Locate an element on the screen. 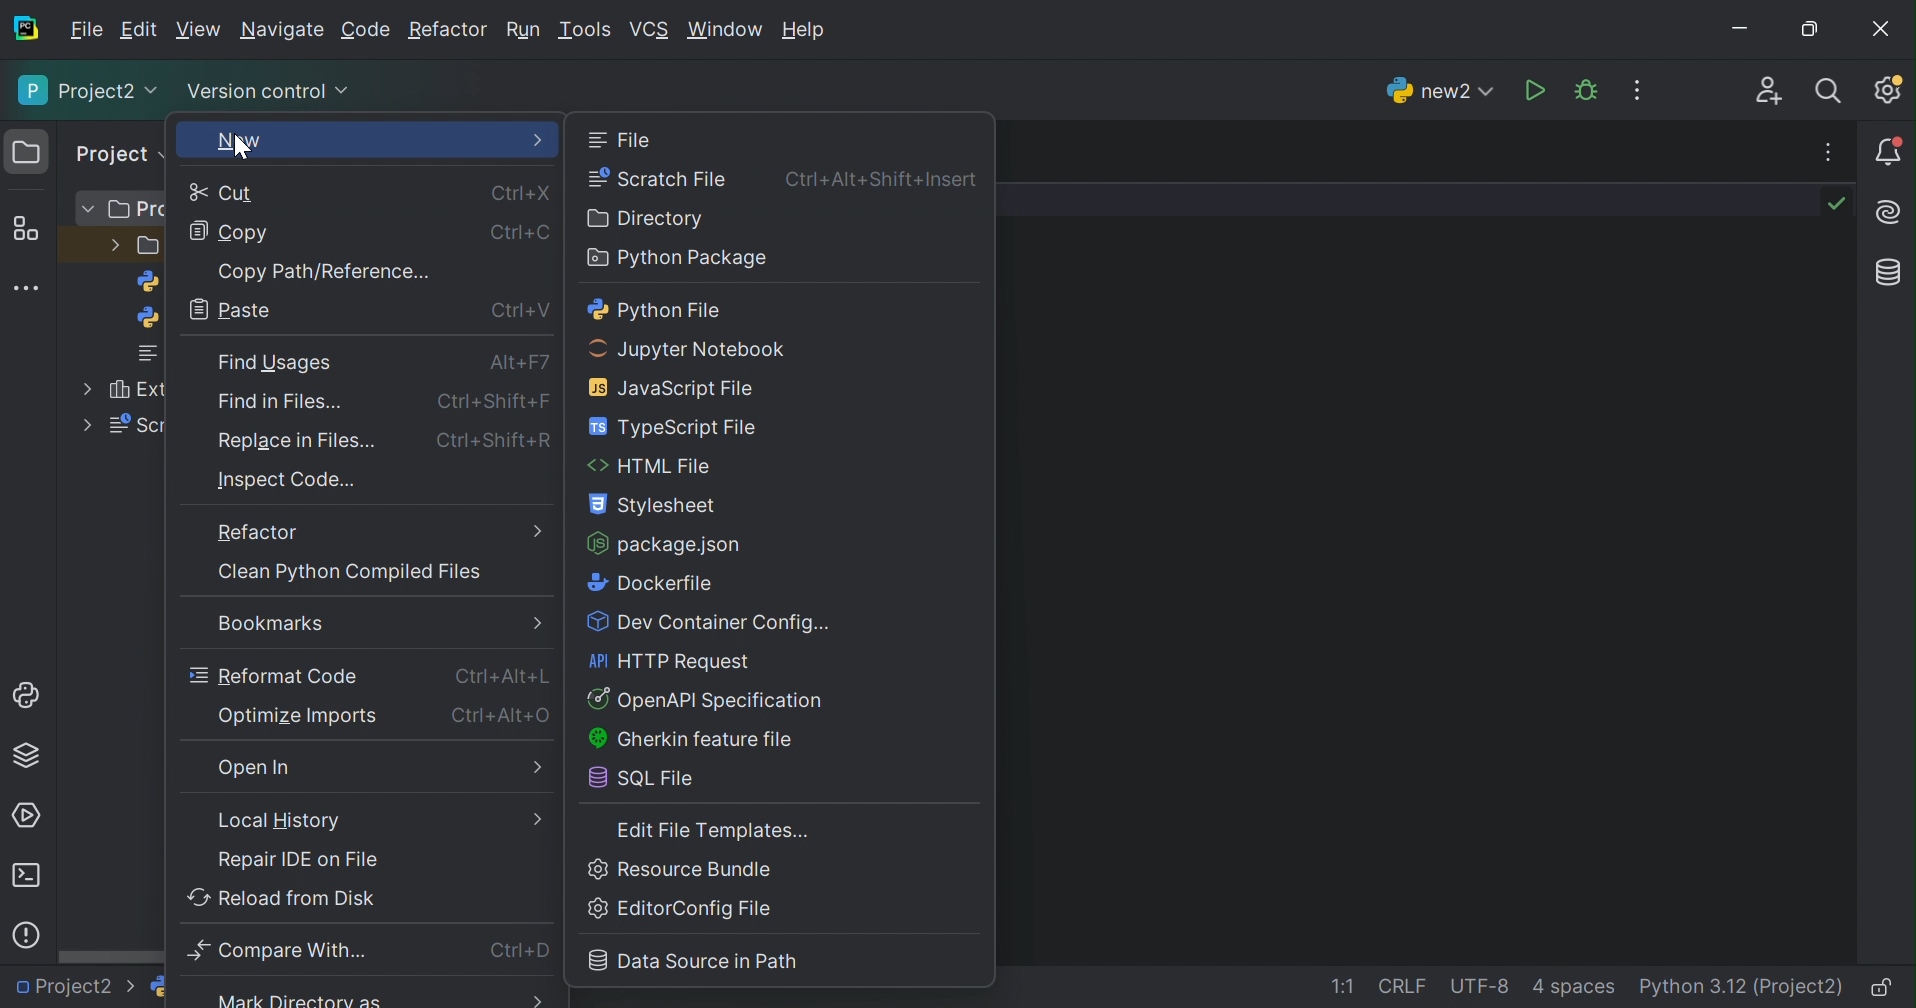 This screenshot has height=1008, width=1916. Help is located at coordinates (806, 28).